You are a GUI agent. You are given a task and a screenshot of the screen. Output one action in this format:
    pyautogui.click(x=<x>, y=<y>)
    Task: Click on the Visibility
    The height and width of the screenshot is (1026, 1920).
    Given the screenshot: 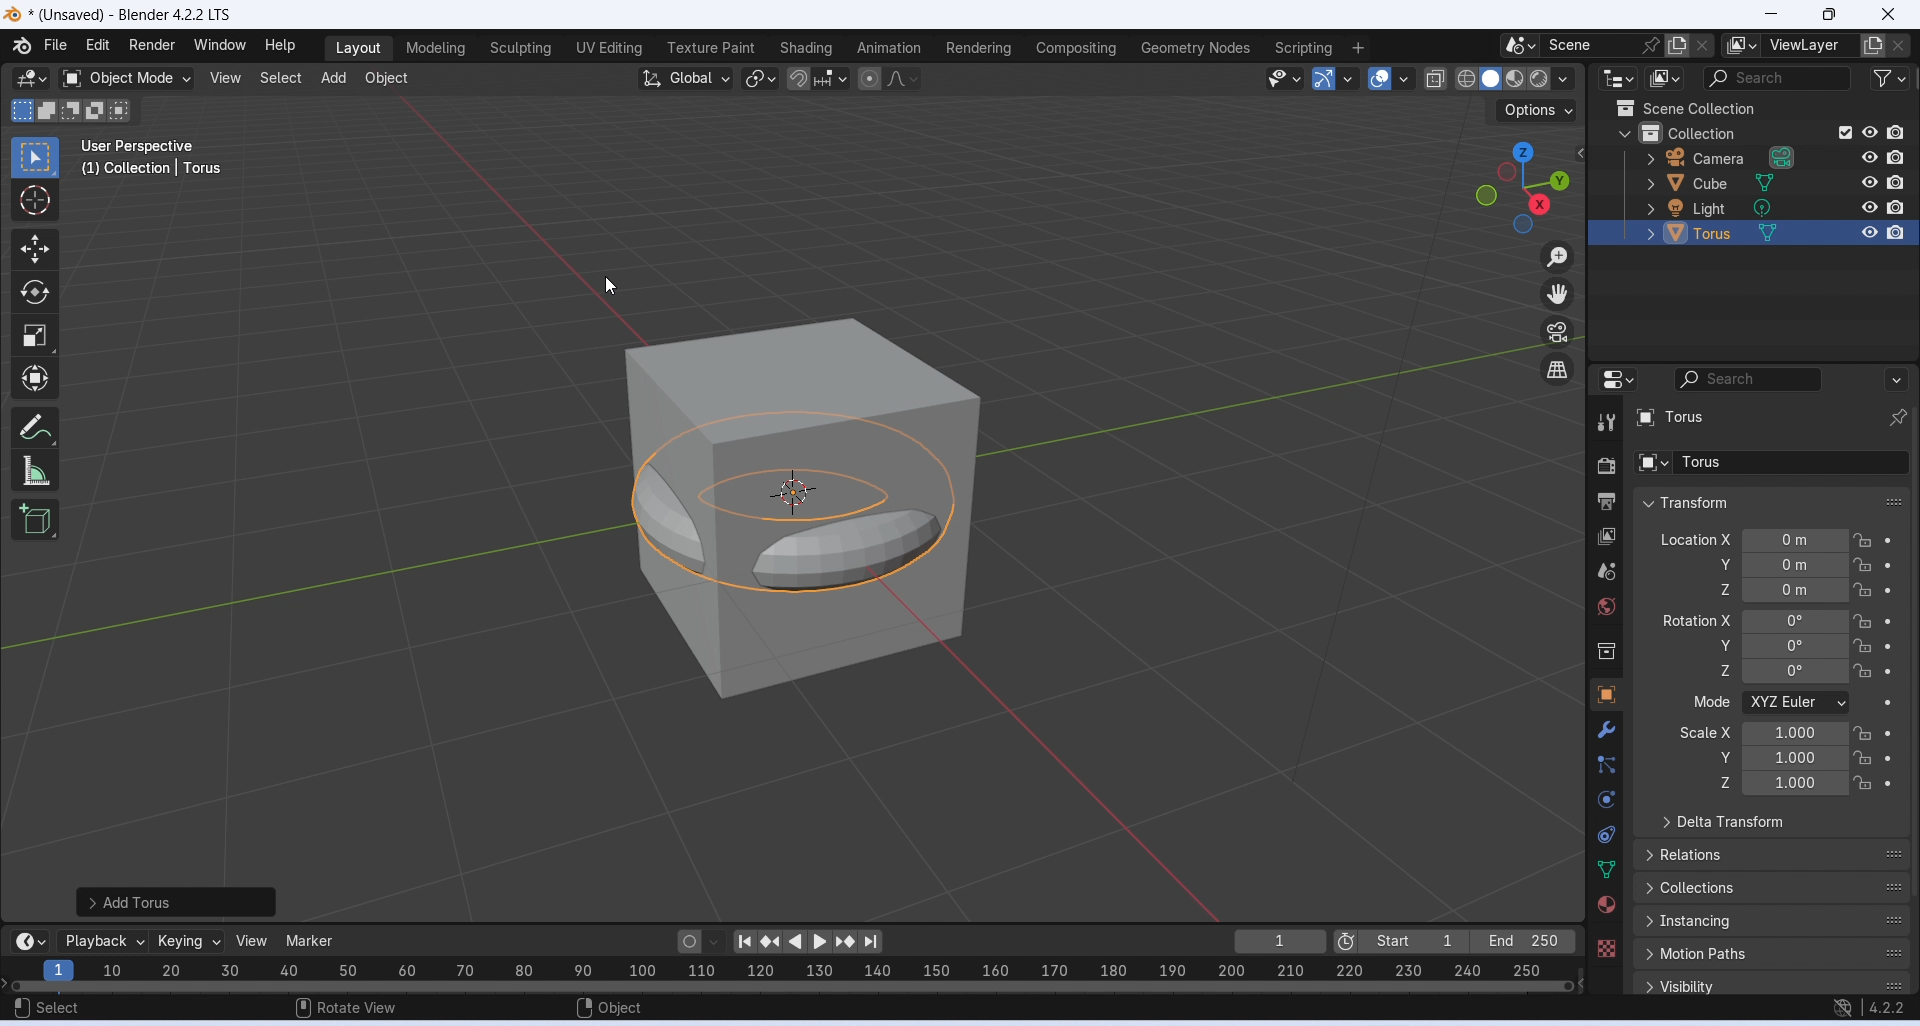 What is the action you would take?
    pyautogui.click(x=1771, y=984)
    